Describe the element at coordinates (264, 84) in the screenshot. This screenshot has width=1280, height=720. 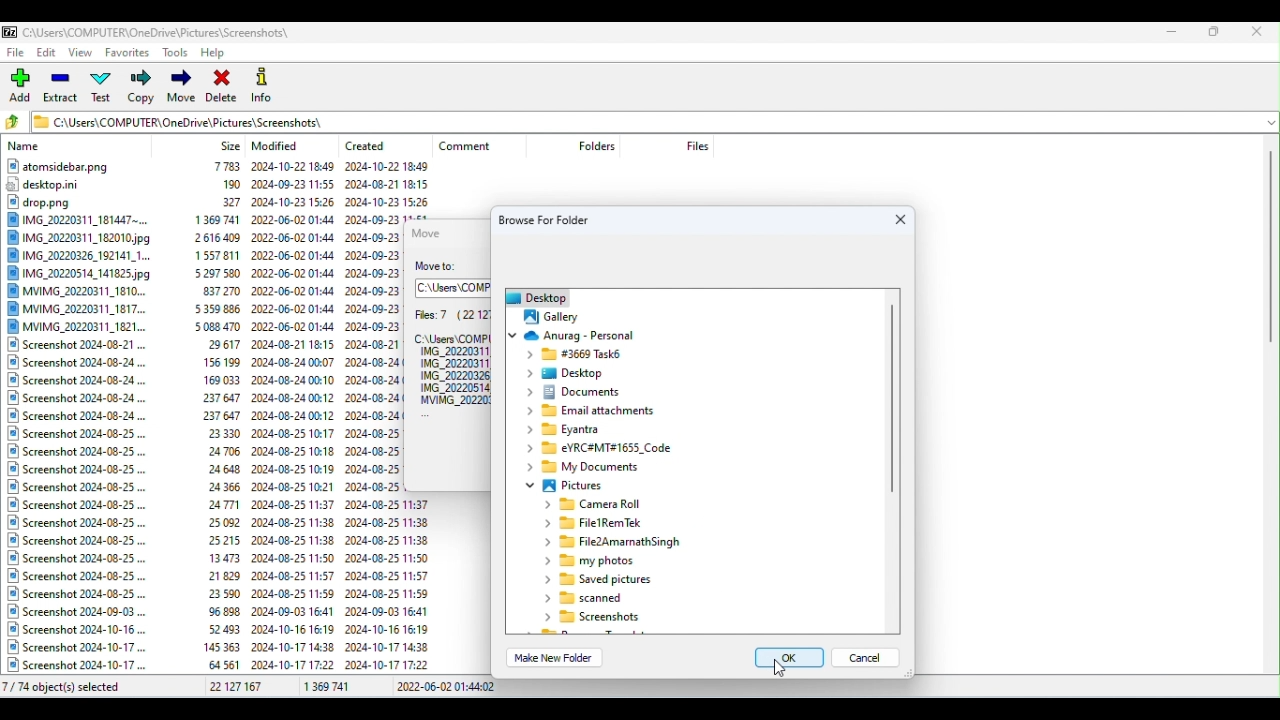
I see `Info` at that location.